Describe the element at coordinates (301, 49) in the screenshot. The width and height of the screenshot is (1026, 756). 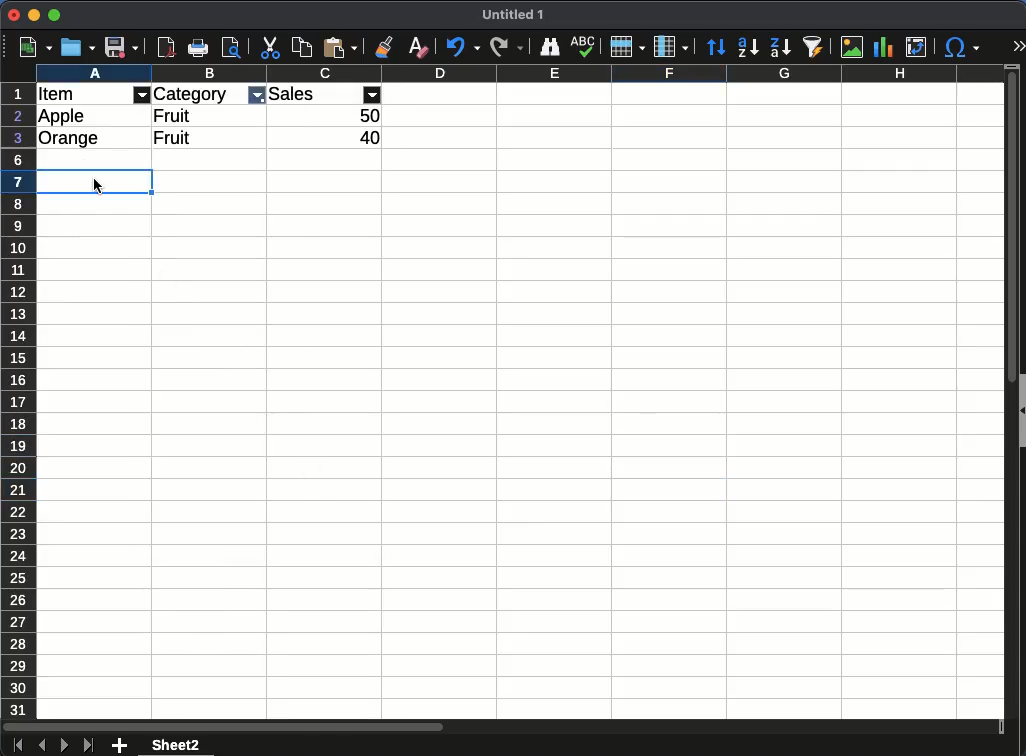
I see `copy` at that location.